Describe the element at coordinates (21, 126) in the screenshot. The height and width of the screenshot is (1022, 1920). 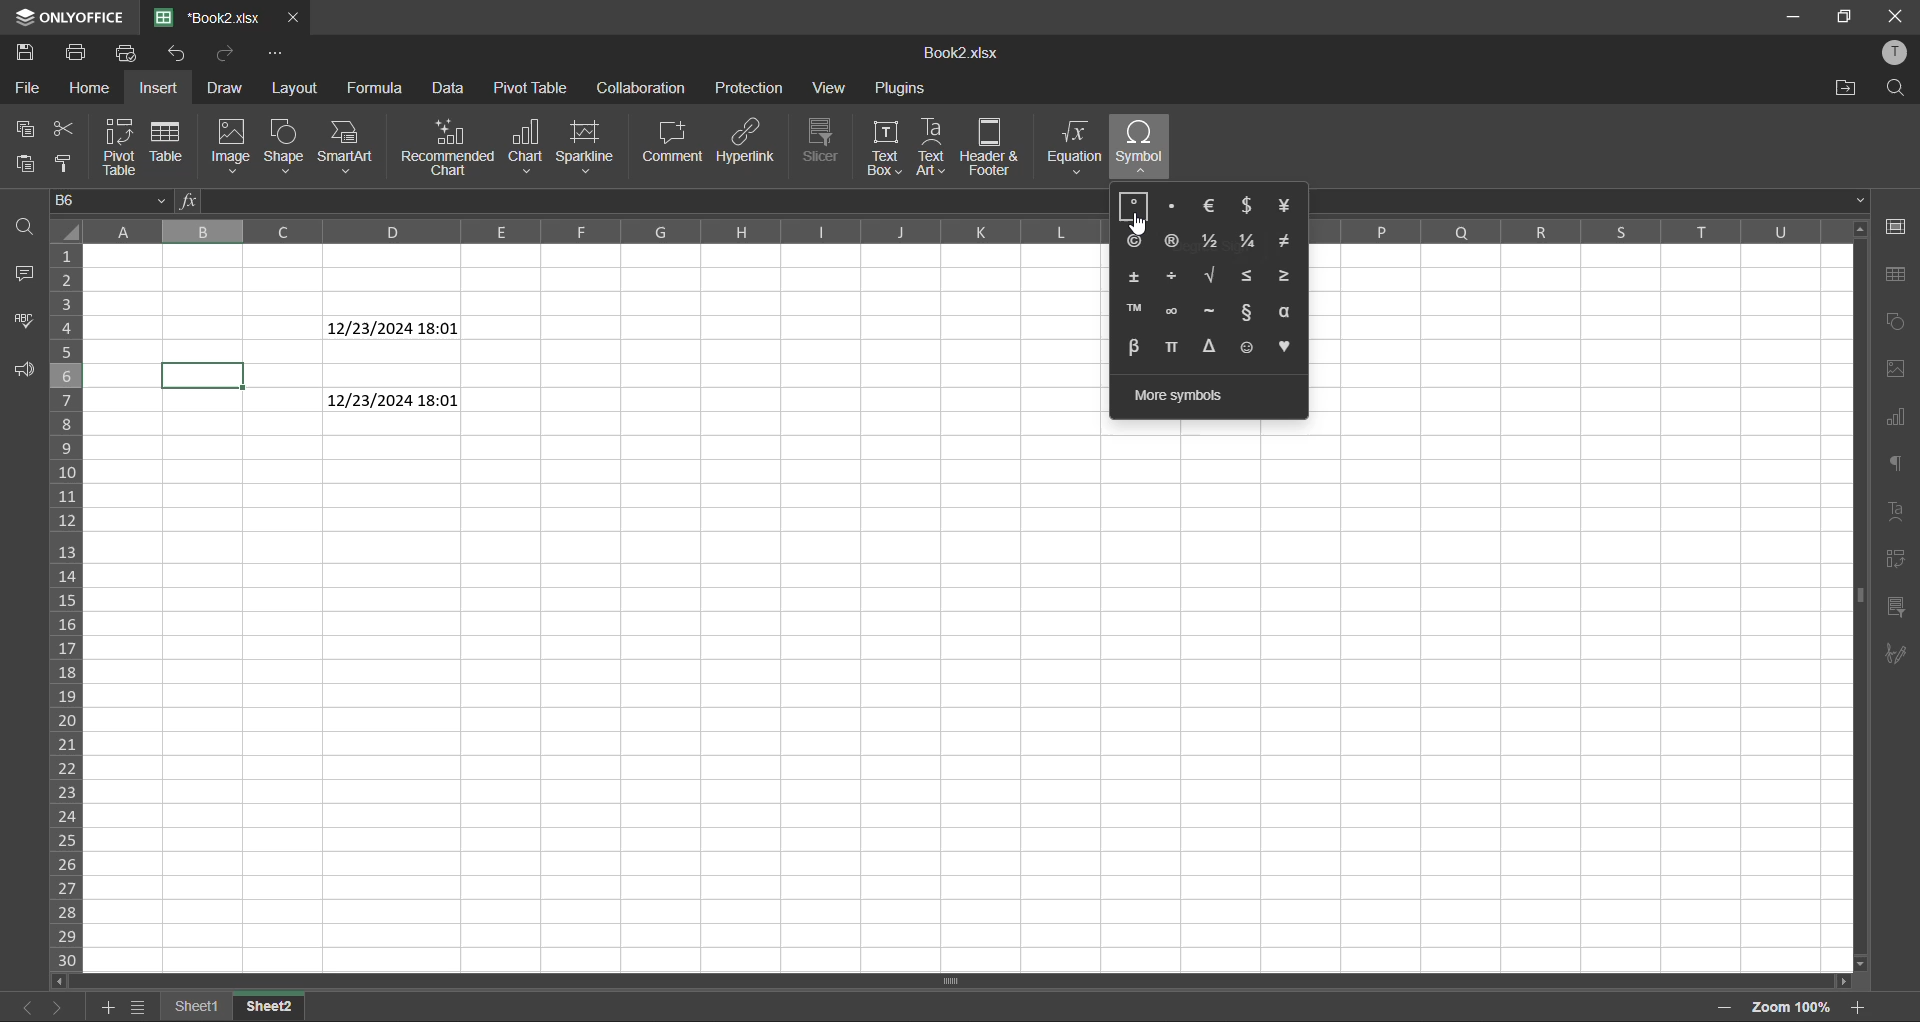
I see `copy ` at that location.